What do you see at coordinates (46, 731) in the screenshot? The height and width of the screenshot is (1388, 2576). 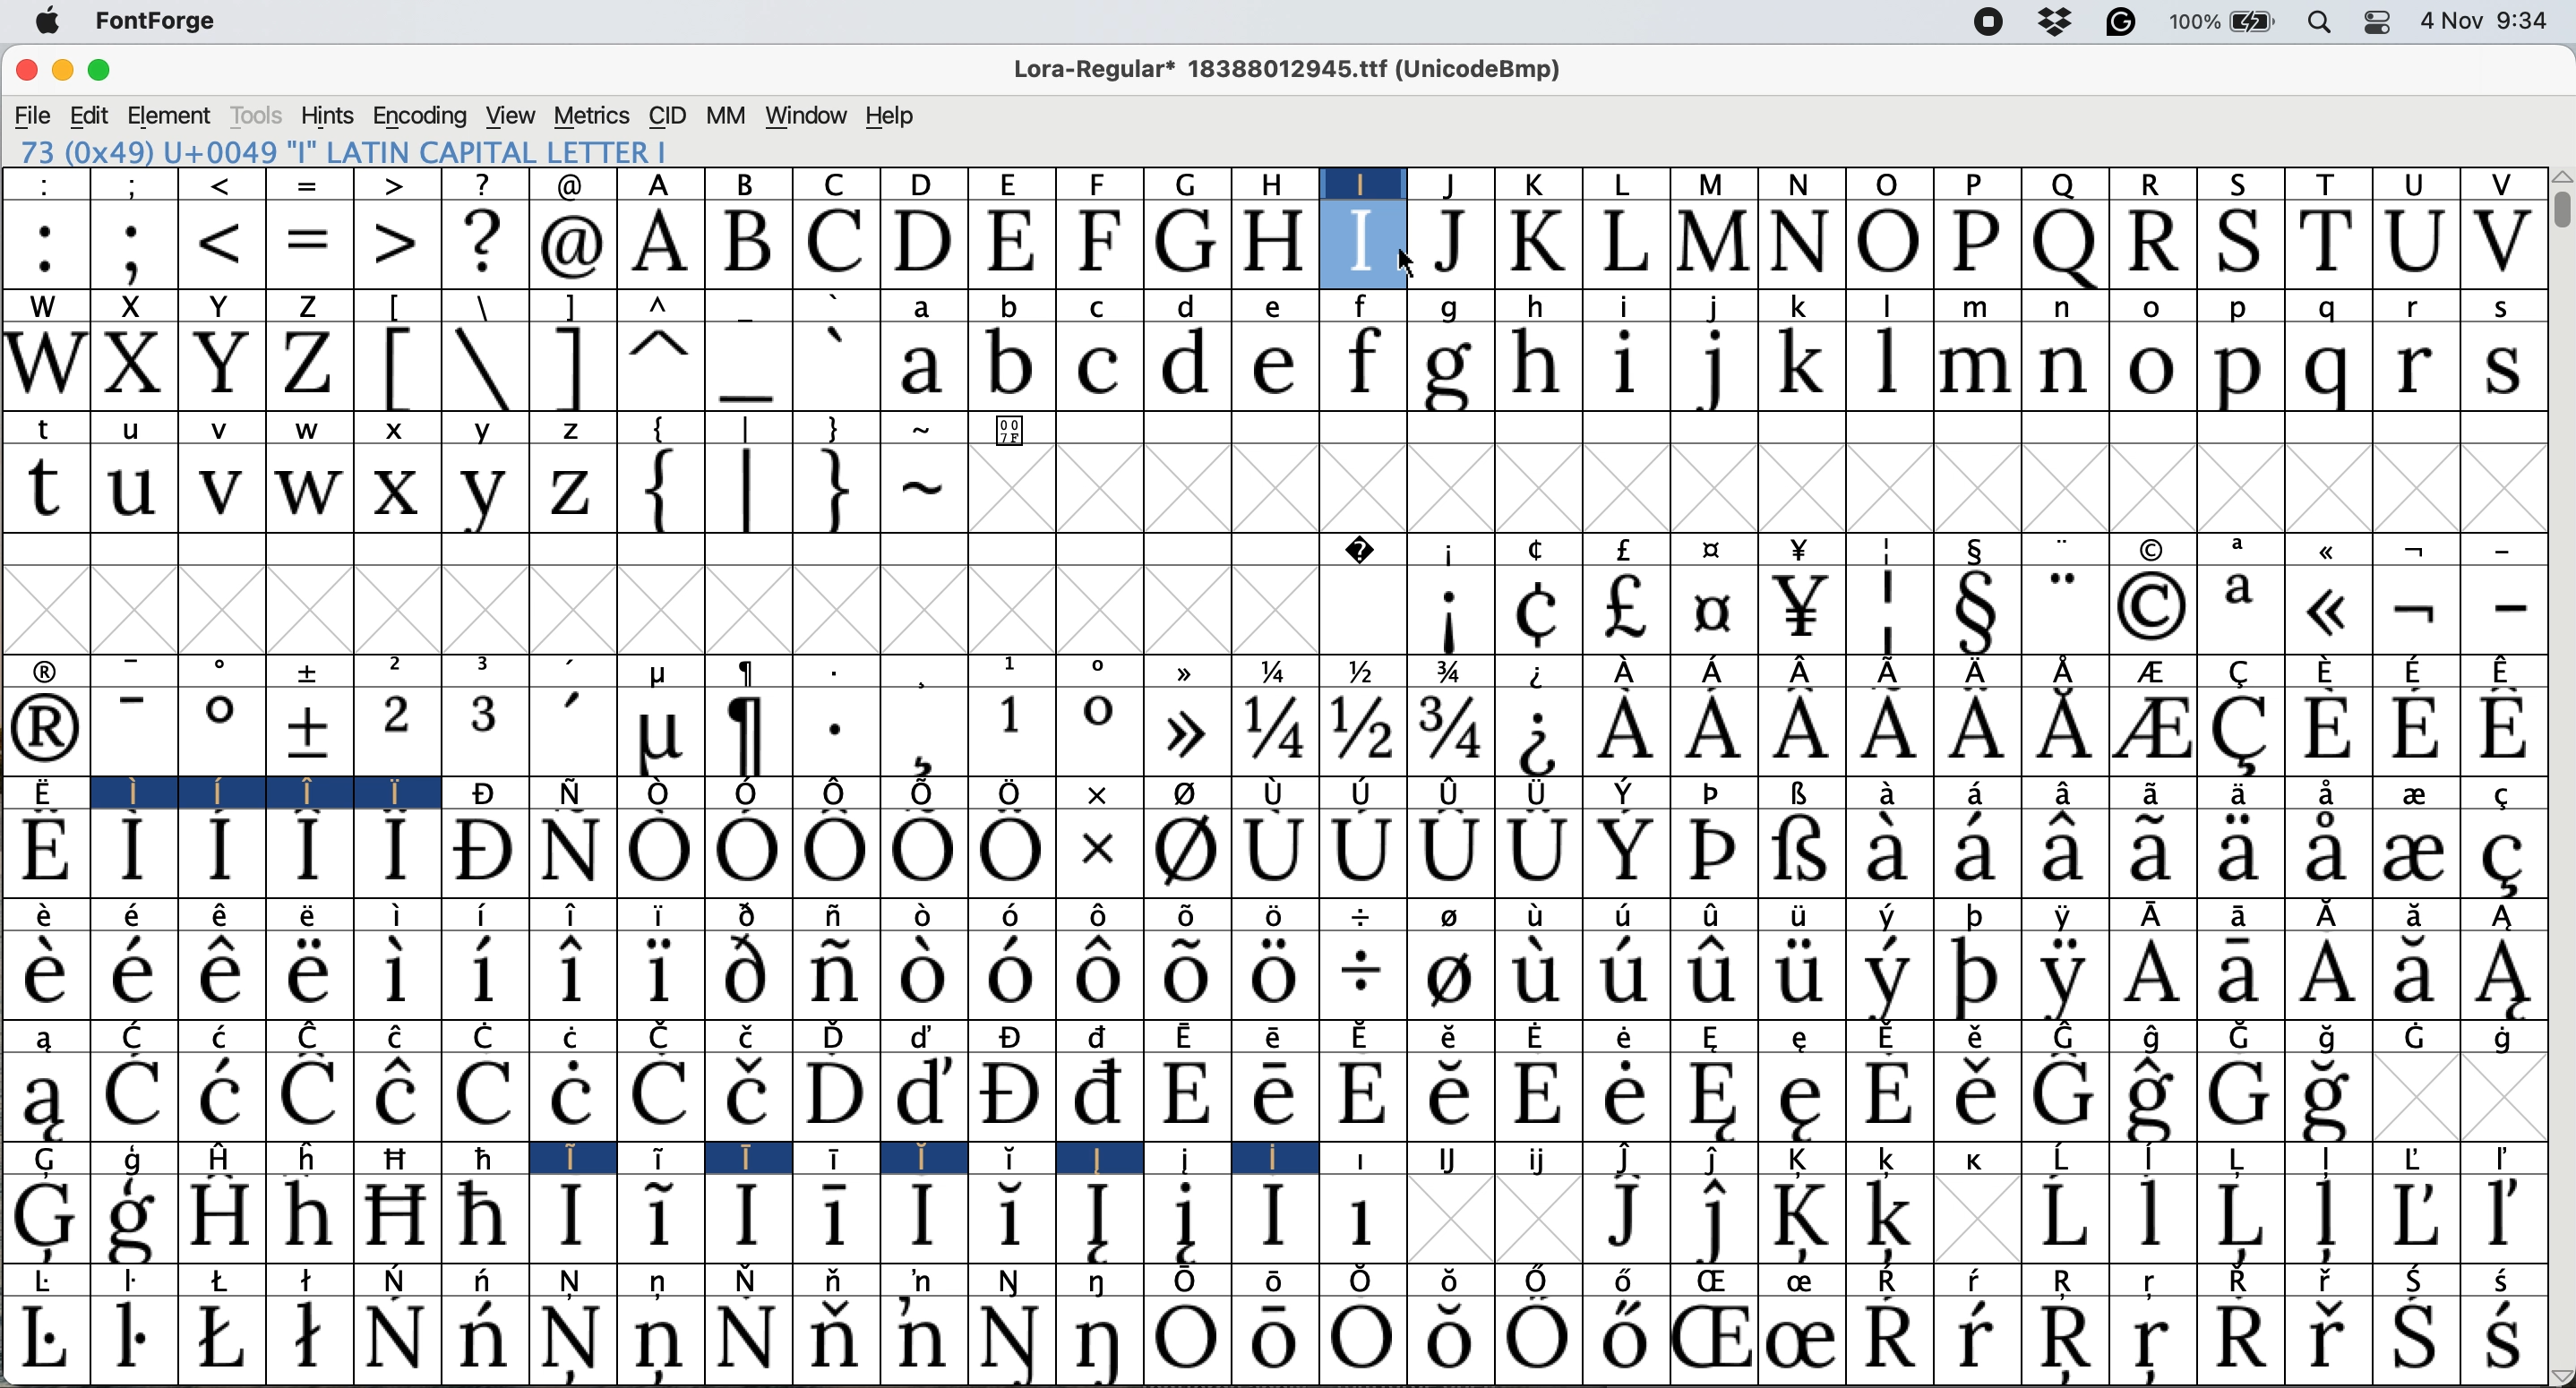 I see `Symbol` at bounding box center [46, 731].